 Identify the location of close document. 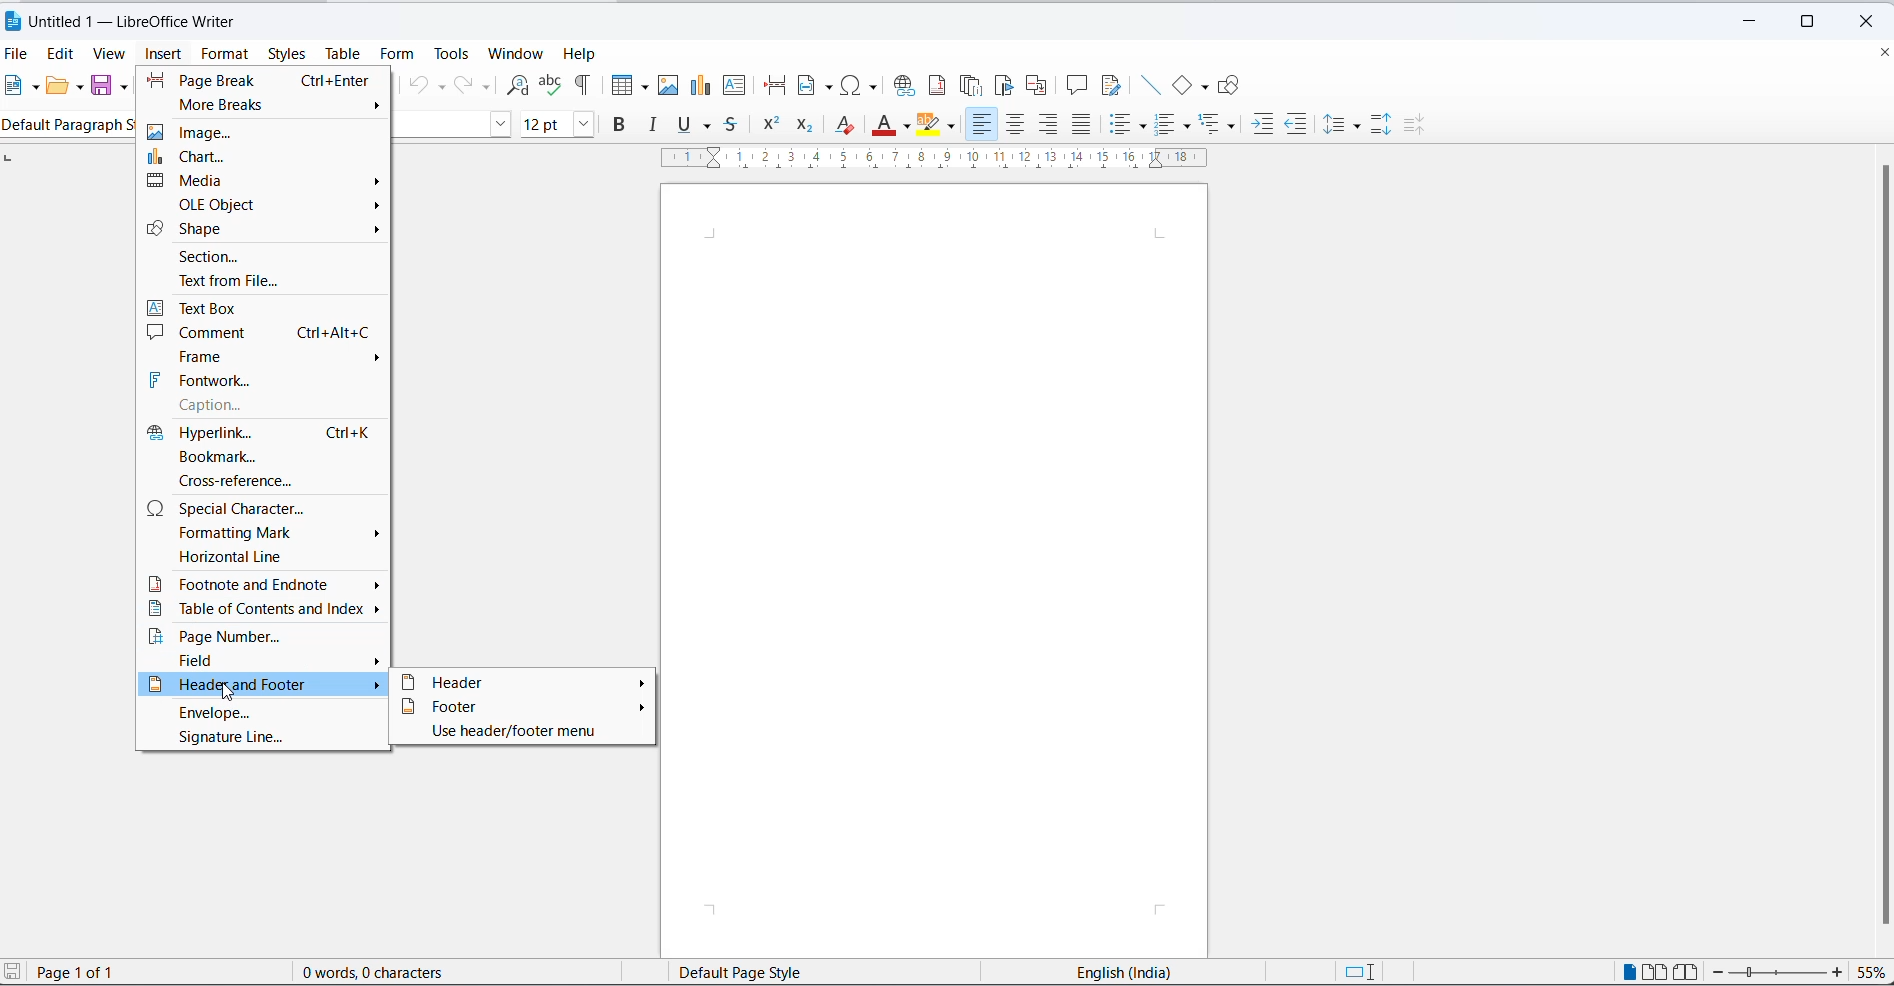
(1882, 51).